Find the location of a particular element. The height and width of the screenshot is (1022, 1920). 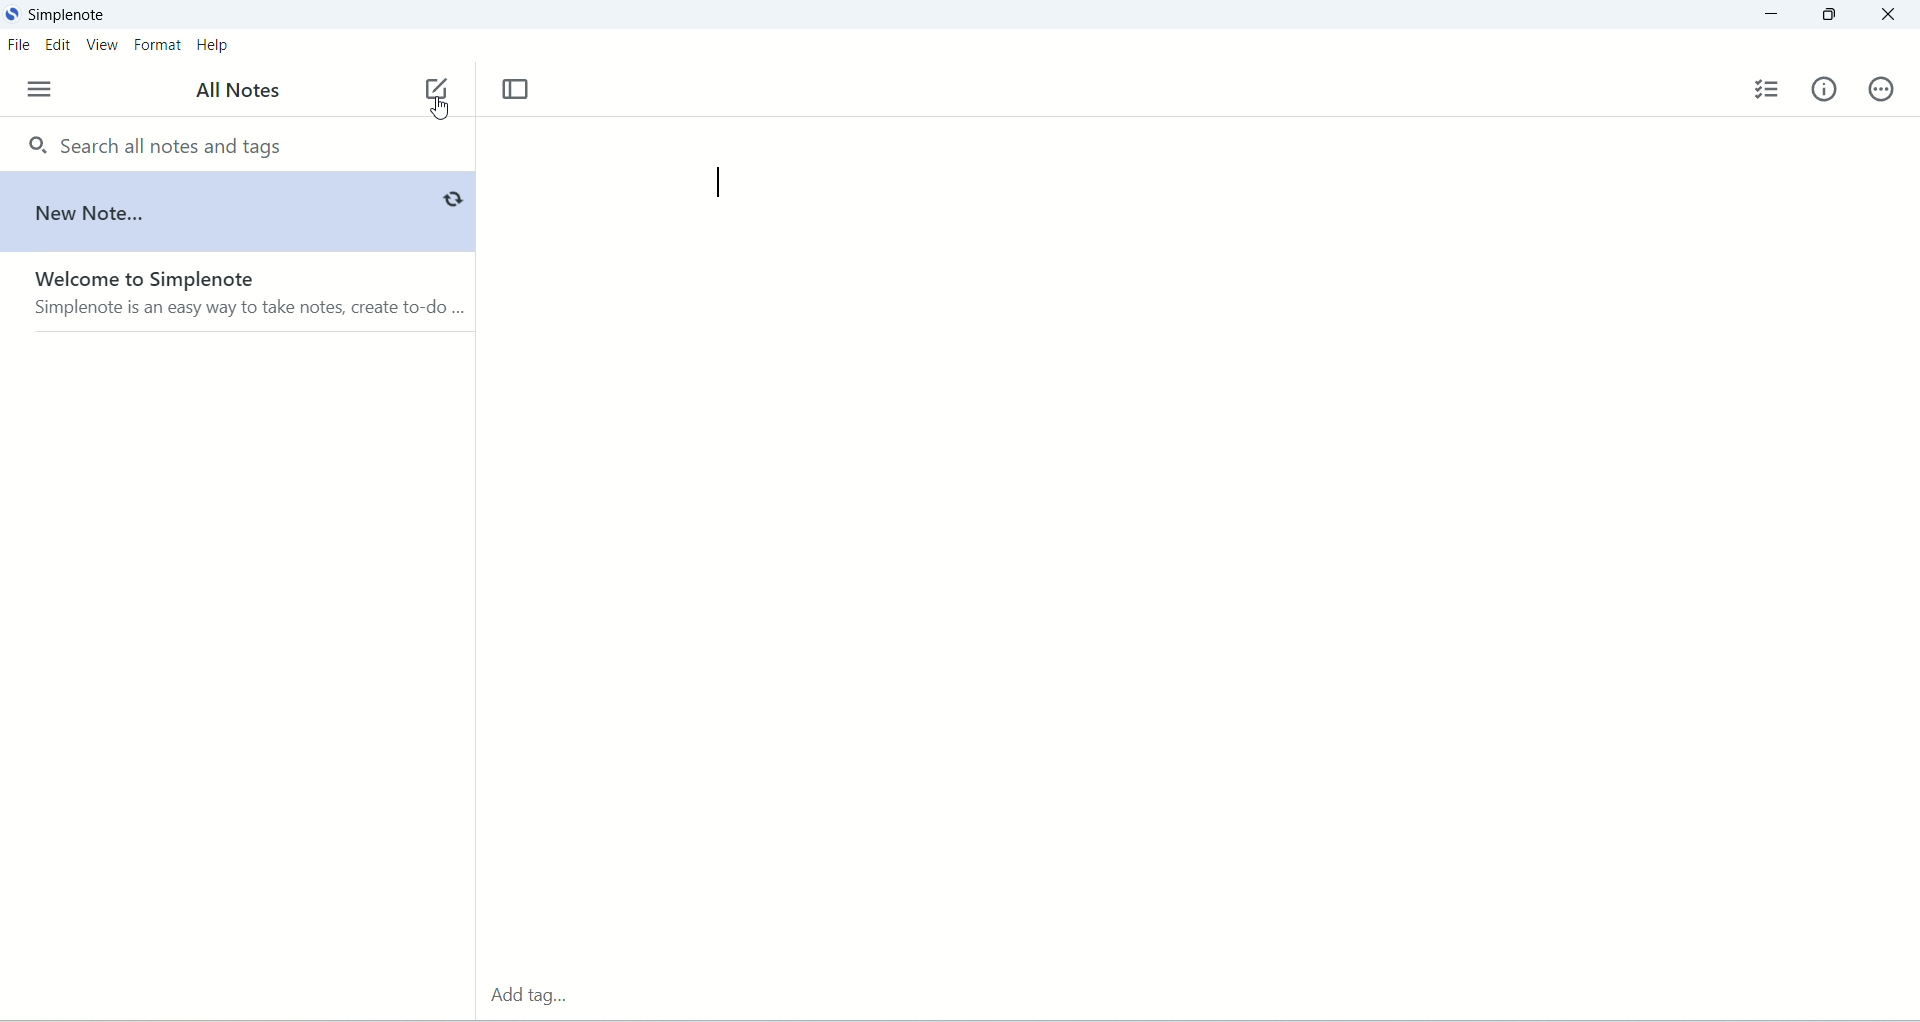

new note is located at coordinates (439, 86).